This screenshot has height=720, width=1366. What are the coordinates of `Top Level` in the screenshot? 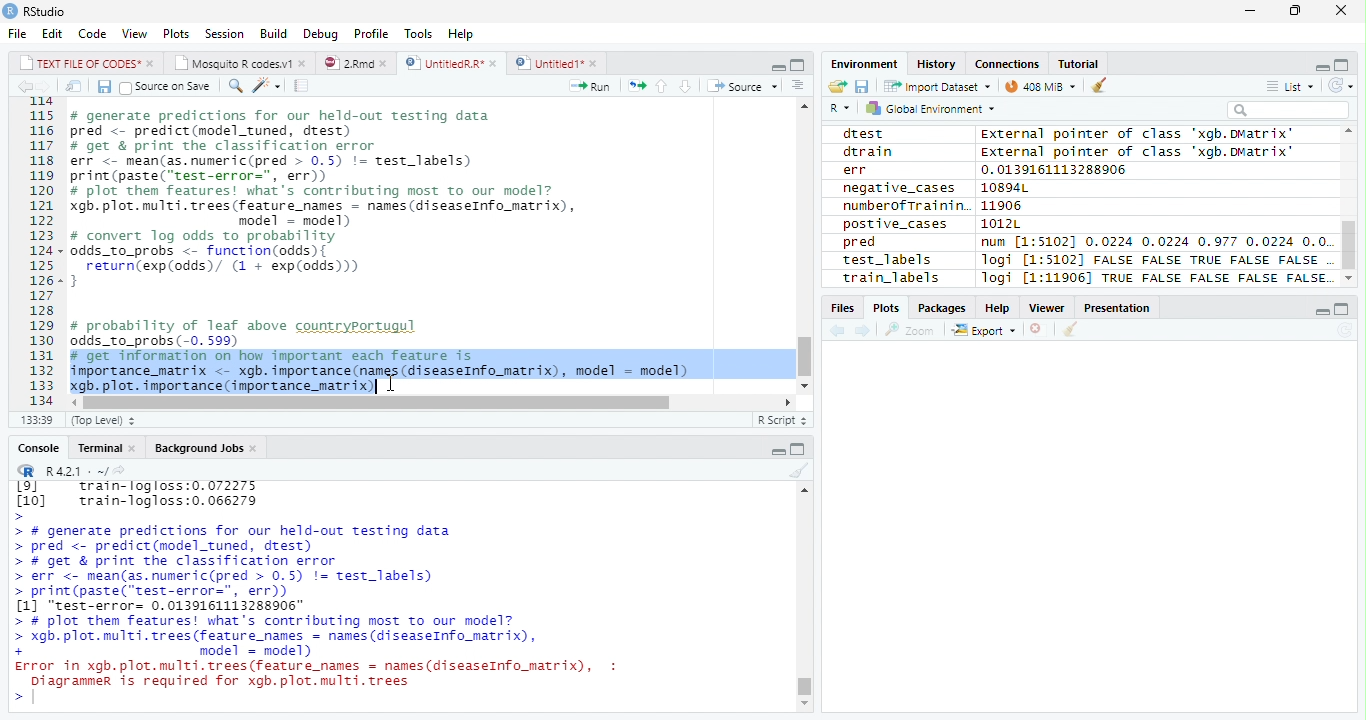 It's located at (105, 419).